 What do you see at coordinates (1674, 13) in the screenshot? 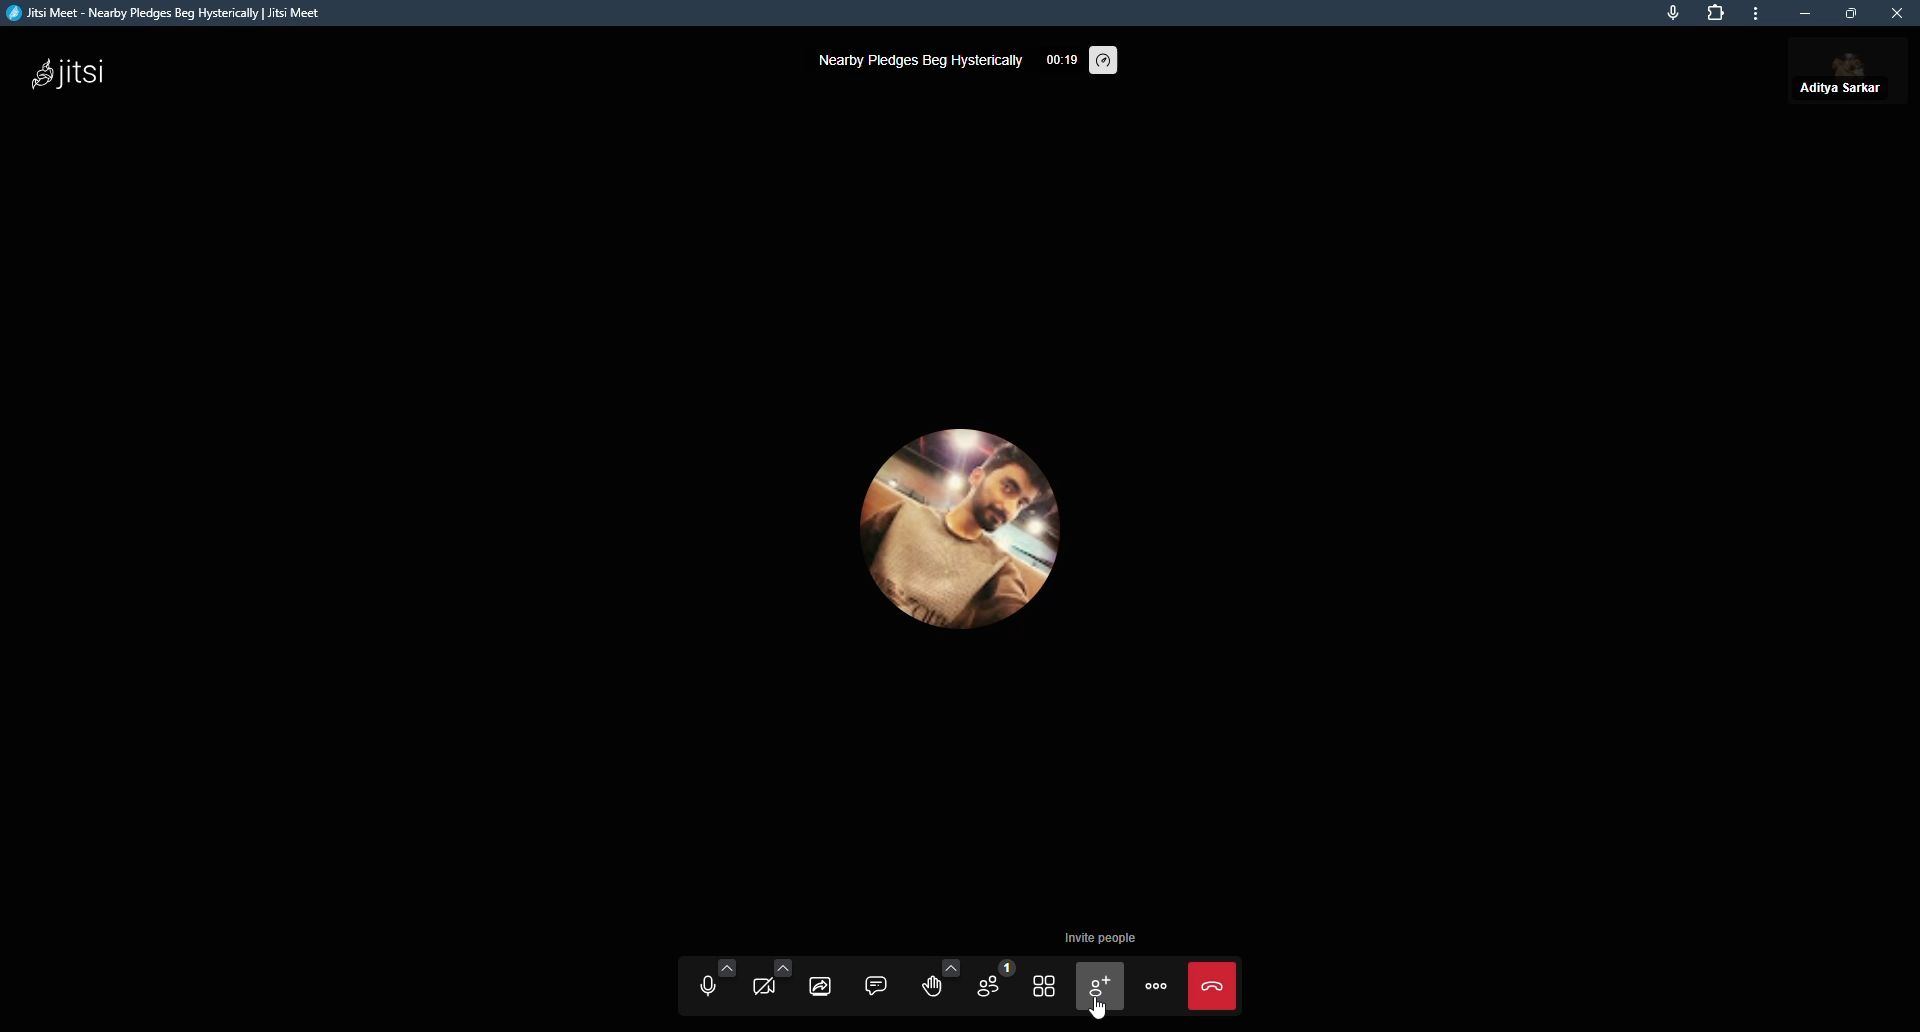
I see `mic` at bounding box center [1674, 13].